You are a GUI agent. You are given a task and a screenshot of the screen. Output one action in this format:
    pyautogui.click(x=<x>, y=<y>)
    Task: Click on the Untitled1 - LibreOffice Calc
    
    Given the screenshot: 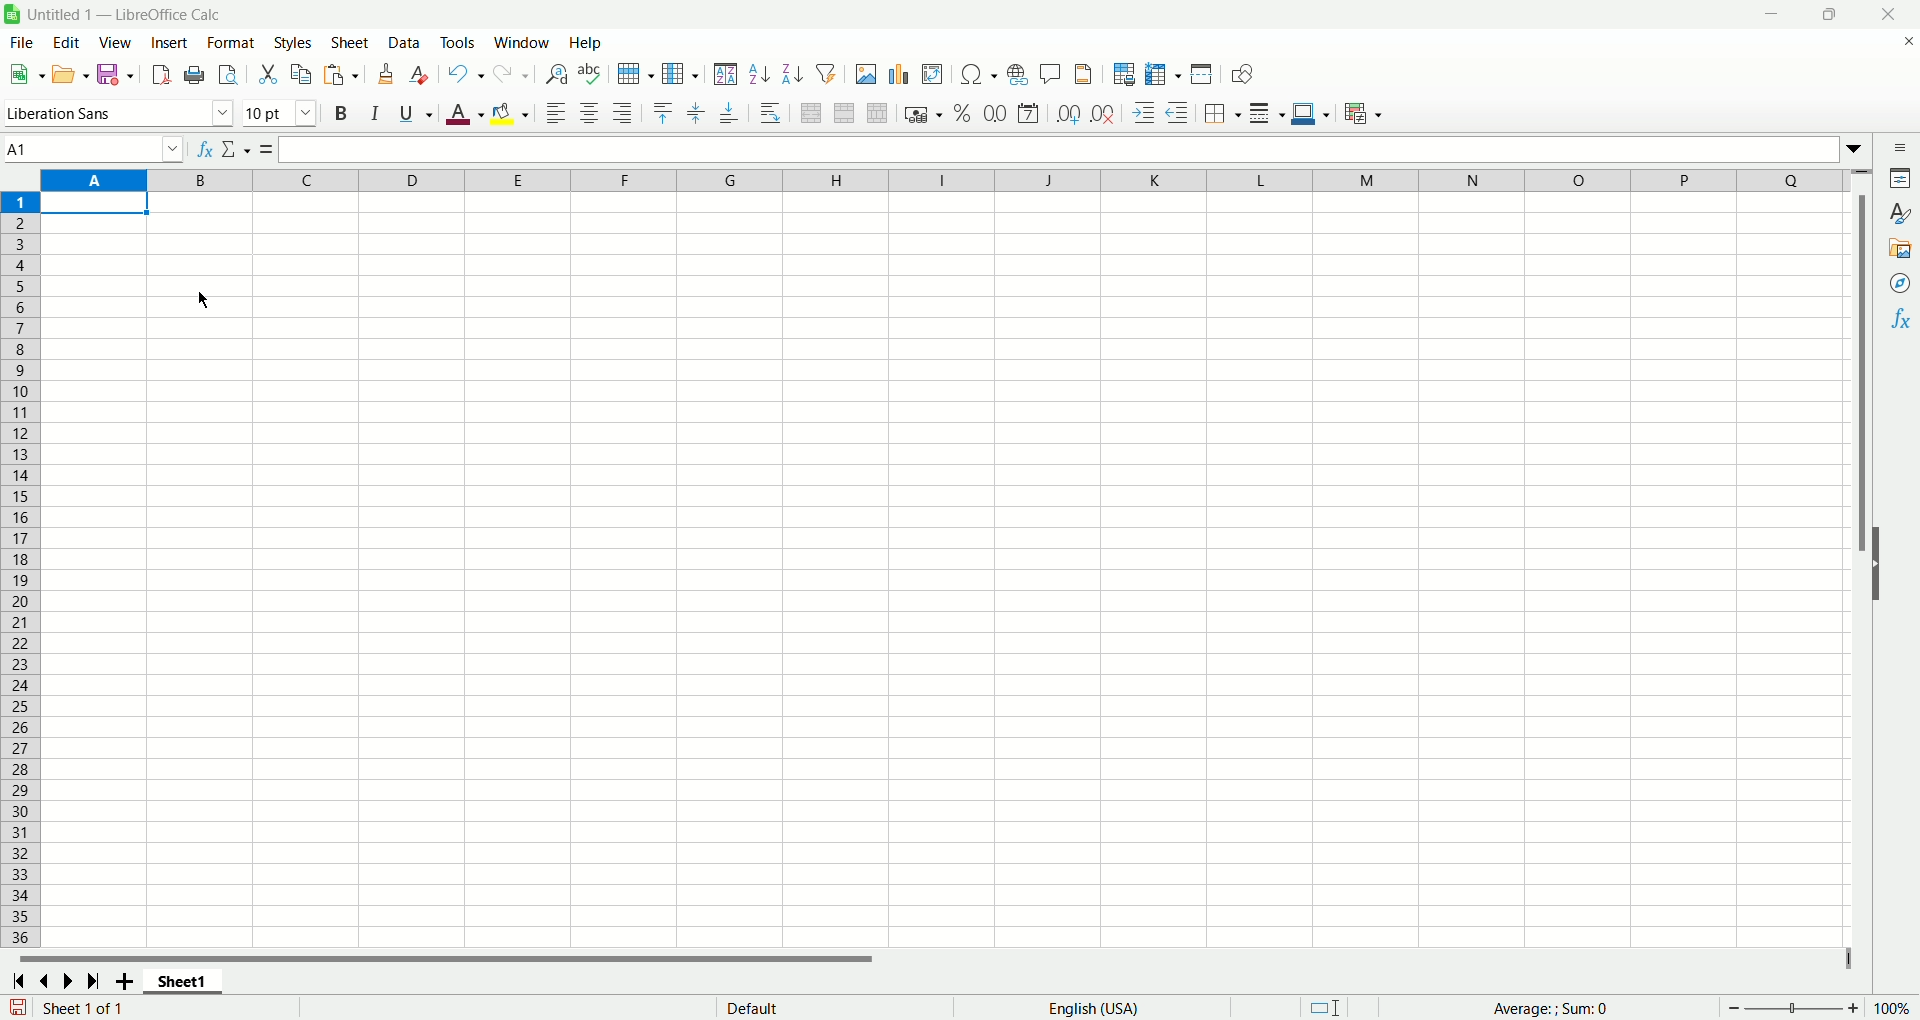 What is the action you would take?
    pyautogui.click(x=122, y=14)
    